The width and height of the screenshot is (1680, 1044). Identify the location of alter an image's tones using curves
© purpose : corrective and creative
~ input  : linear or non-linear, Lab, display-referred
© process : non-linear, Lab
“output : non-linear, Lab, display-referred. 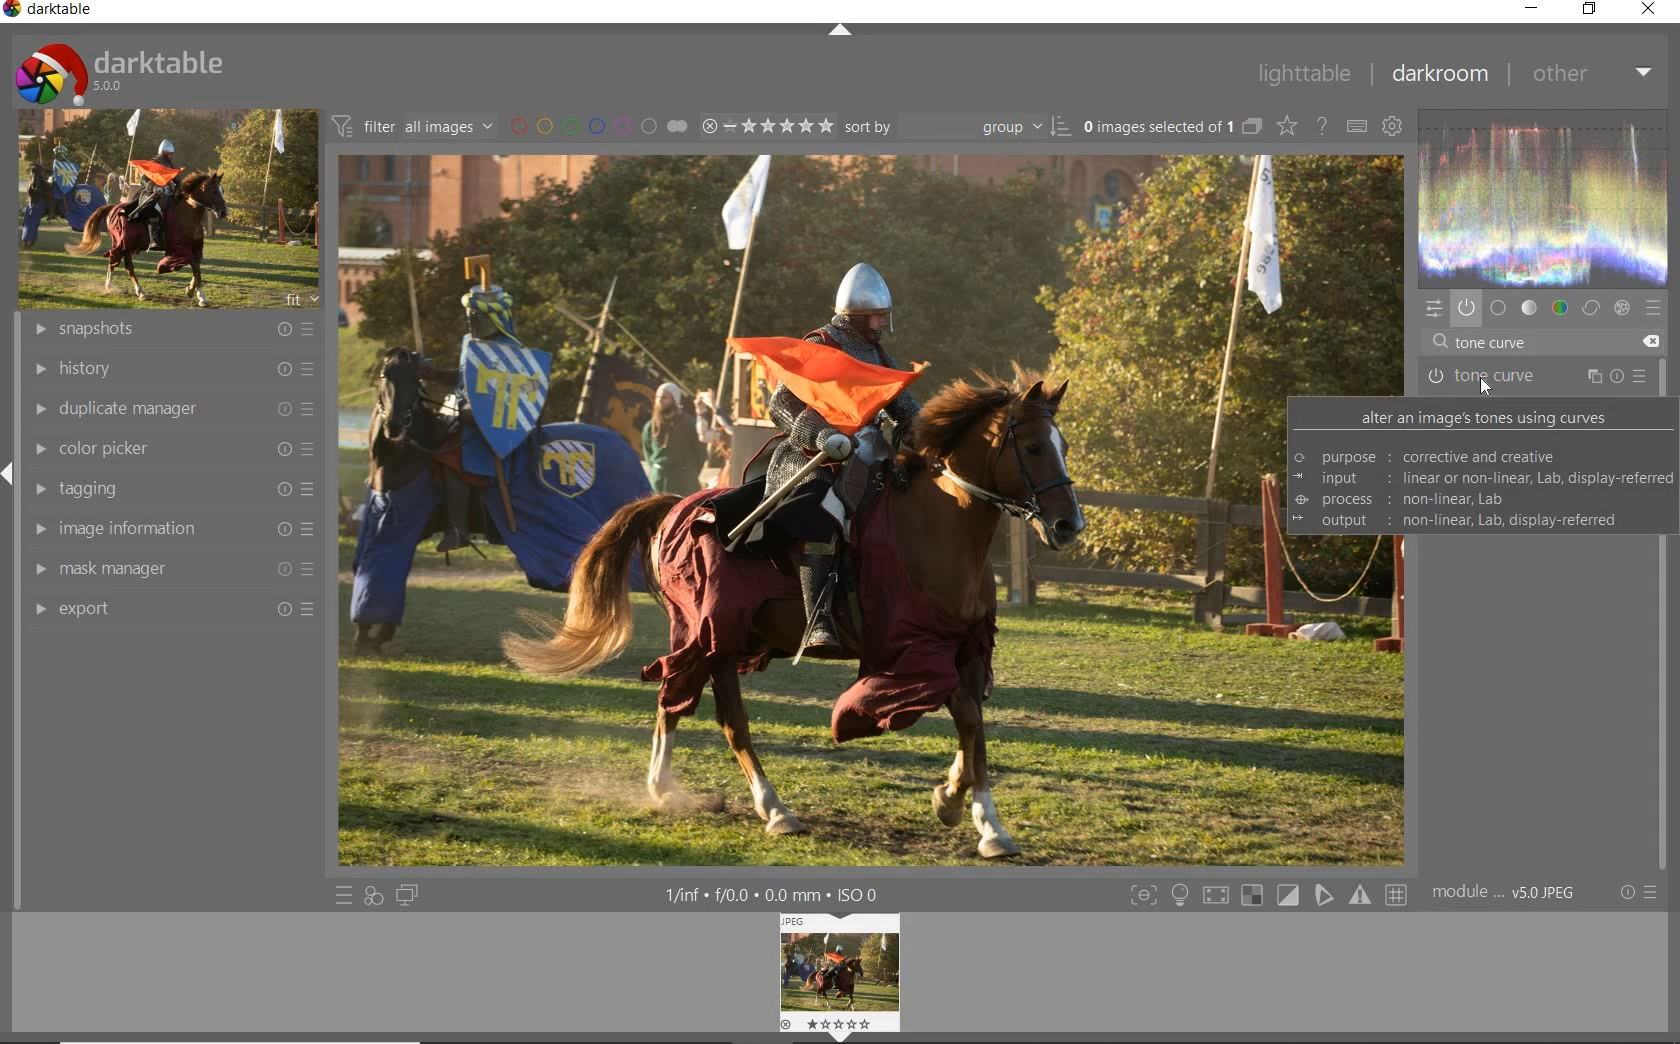
(1480, 469).